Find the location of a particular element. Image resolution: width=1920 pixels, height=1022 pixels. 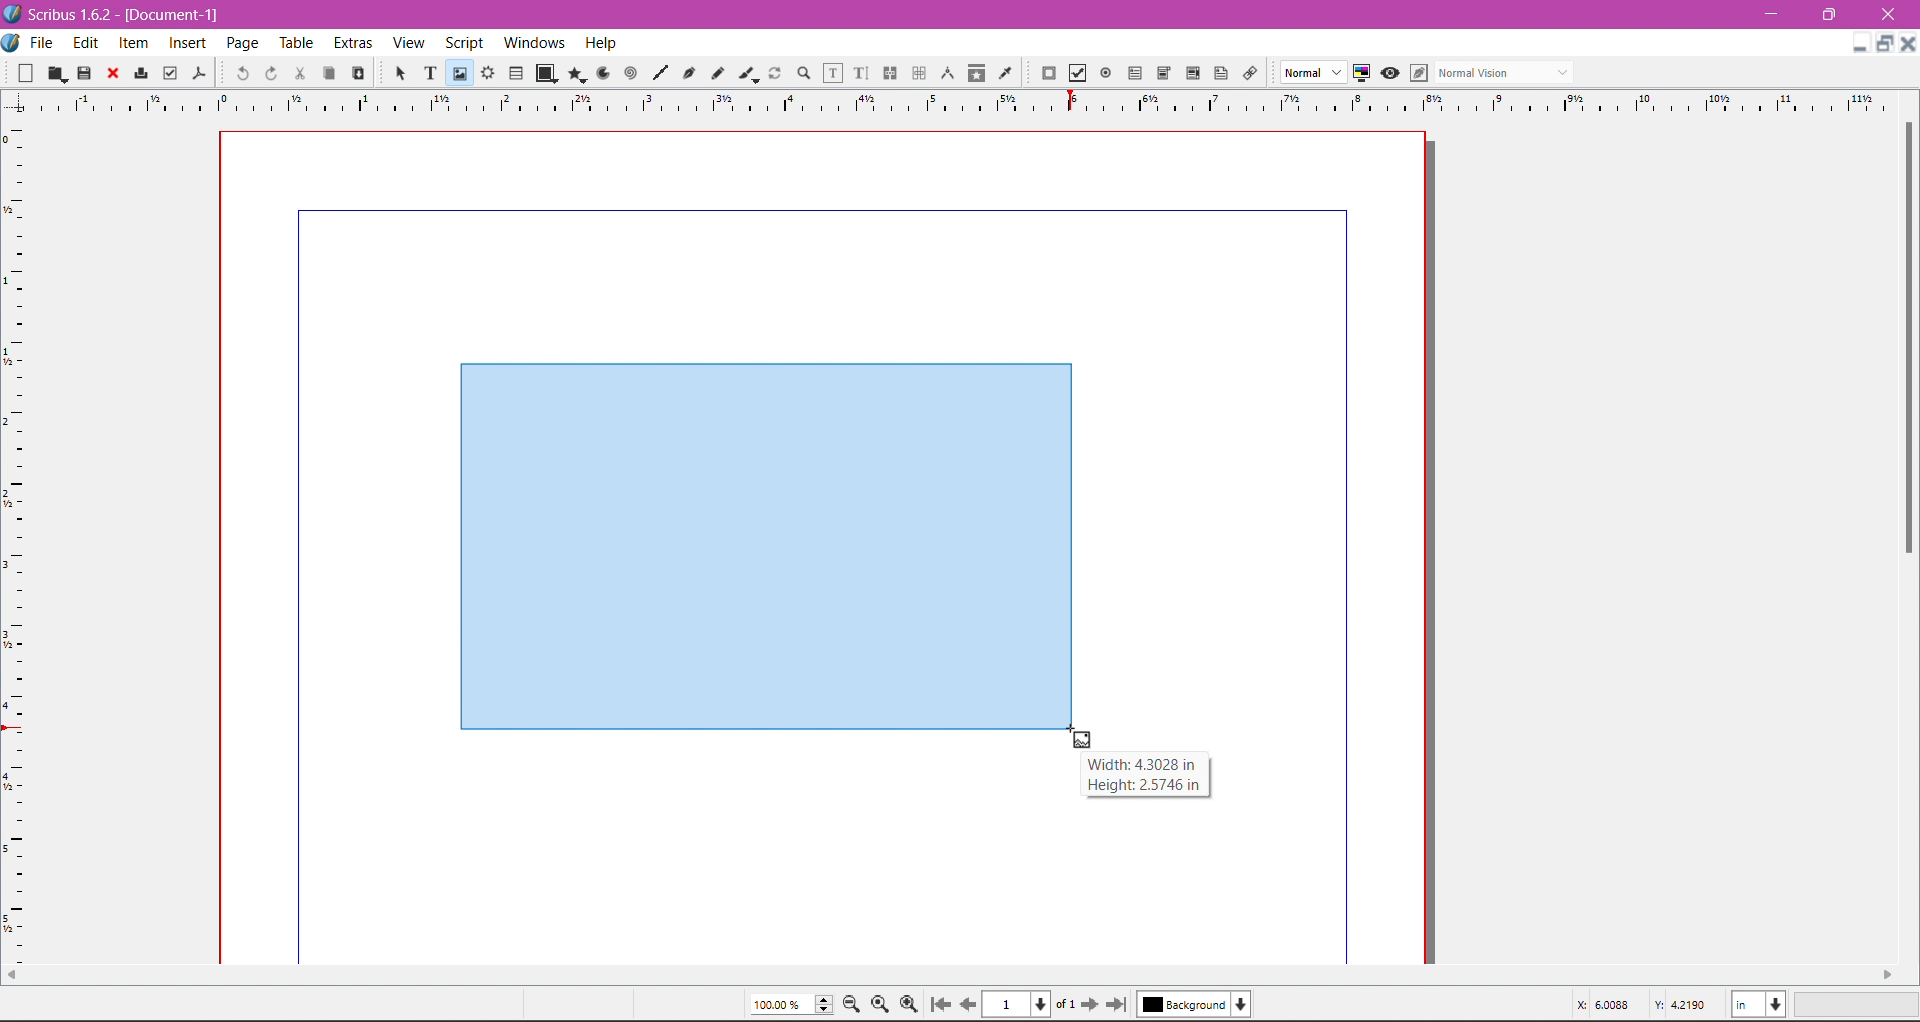

Current Page is located at coordinates (1028, 1004).